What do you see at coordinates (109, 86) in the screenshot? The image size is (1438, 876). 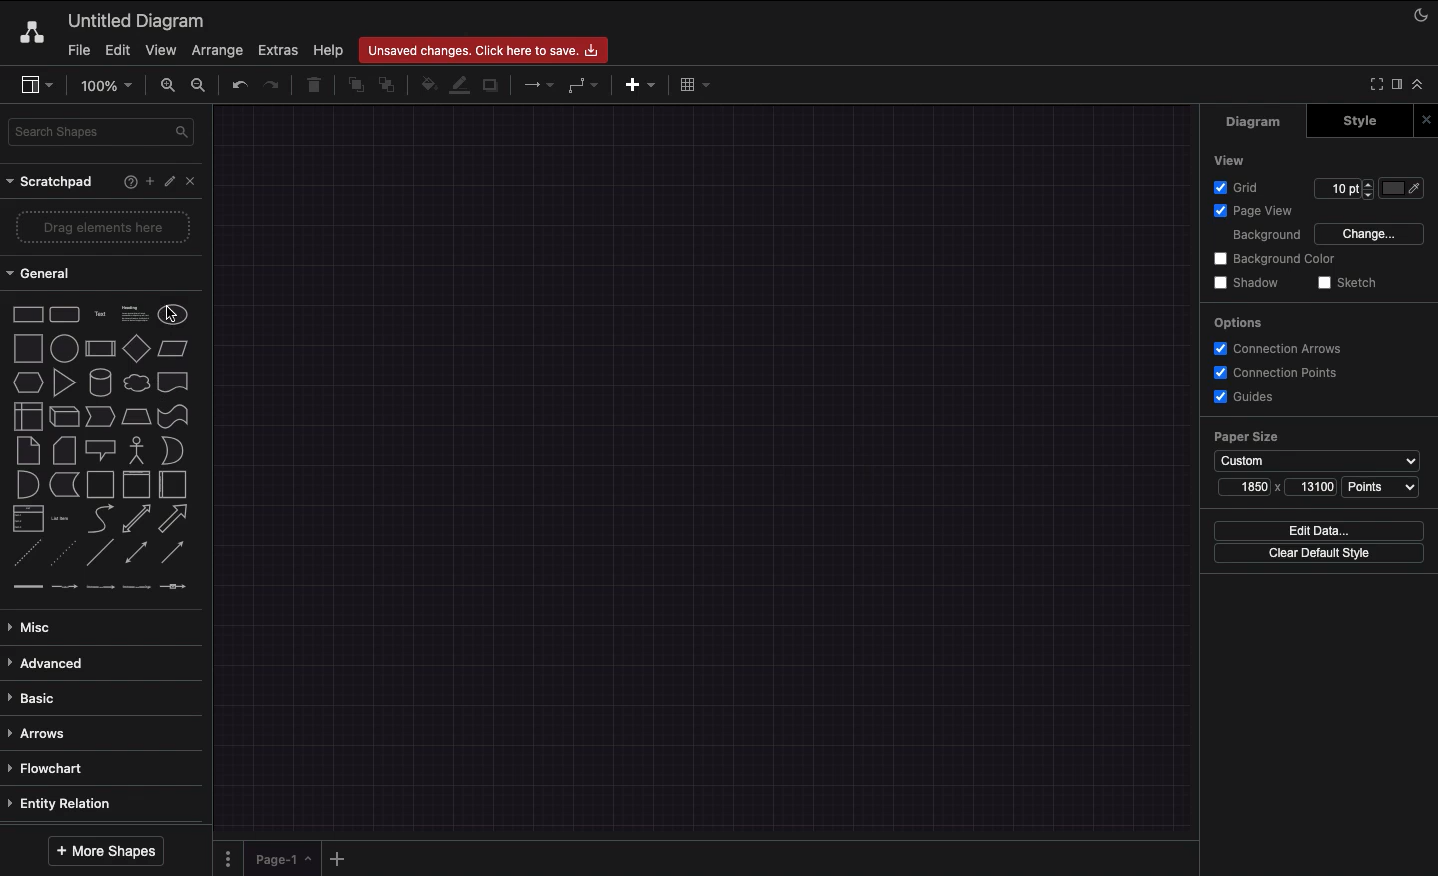 I see `100%` at bounding box center [109, 86].